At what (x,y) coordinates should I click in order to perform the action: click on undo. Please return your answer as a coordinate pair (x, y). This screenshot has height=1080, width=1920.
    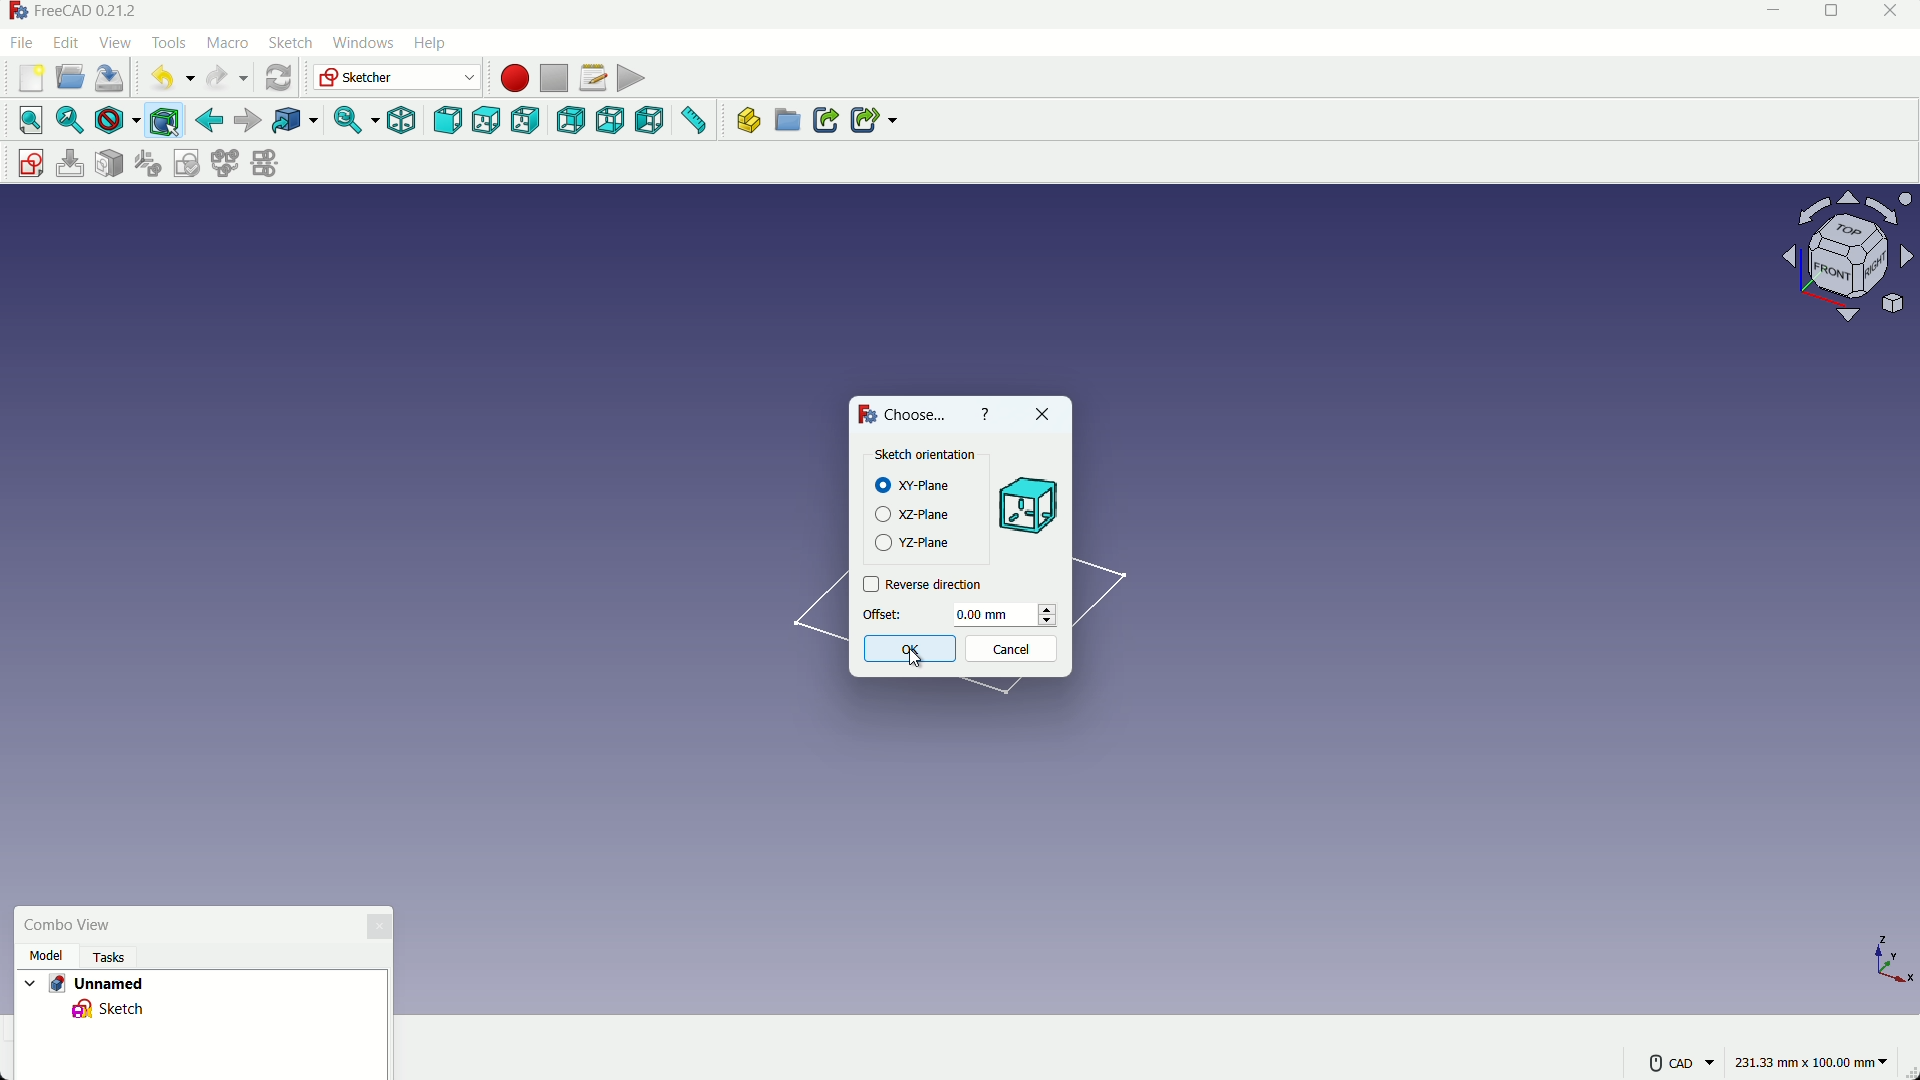
    Looking at the image, I should click on (168, 77).